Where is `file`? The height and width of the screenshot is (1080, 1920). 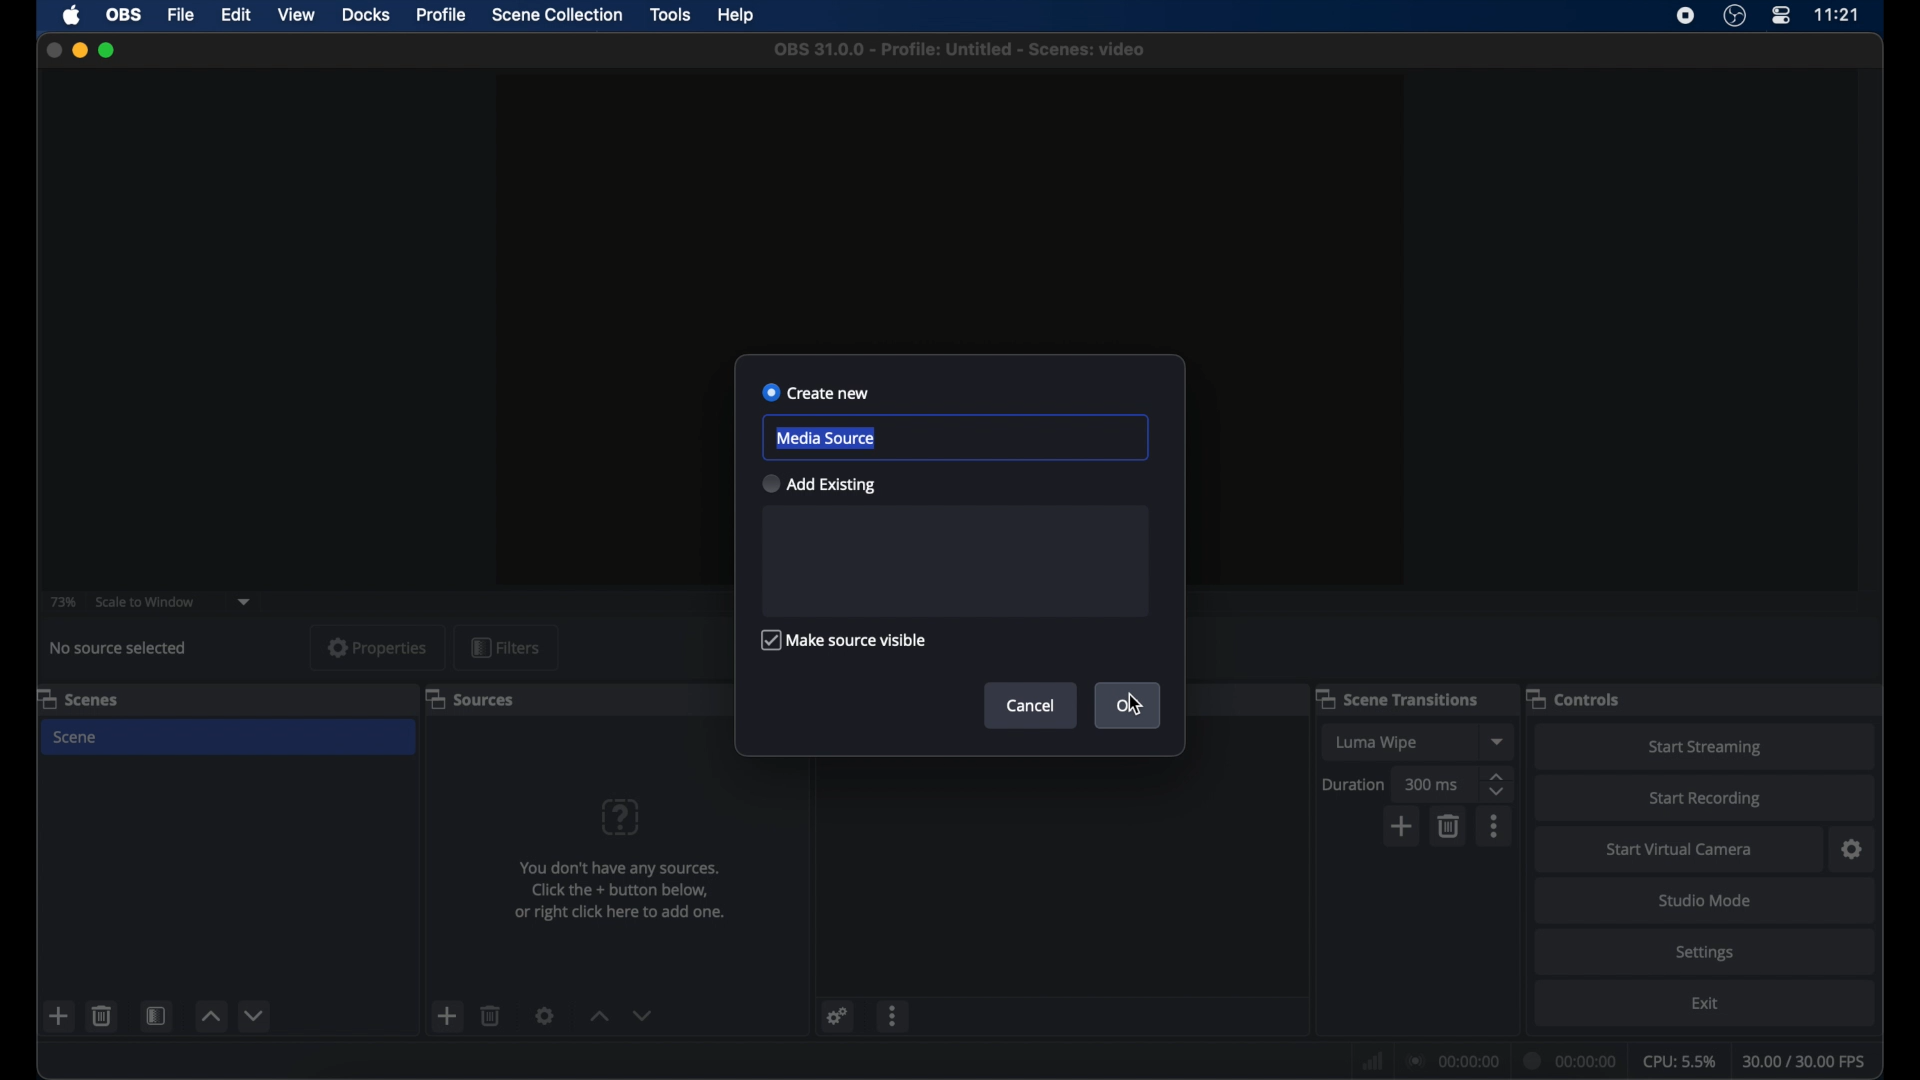
file is located at coordinates (180, 16).